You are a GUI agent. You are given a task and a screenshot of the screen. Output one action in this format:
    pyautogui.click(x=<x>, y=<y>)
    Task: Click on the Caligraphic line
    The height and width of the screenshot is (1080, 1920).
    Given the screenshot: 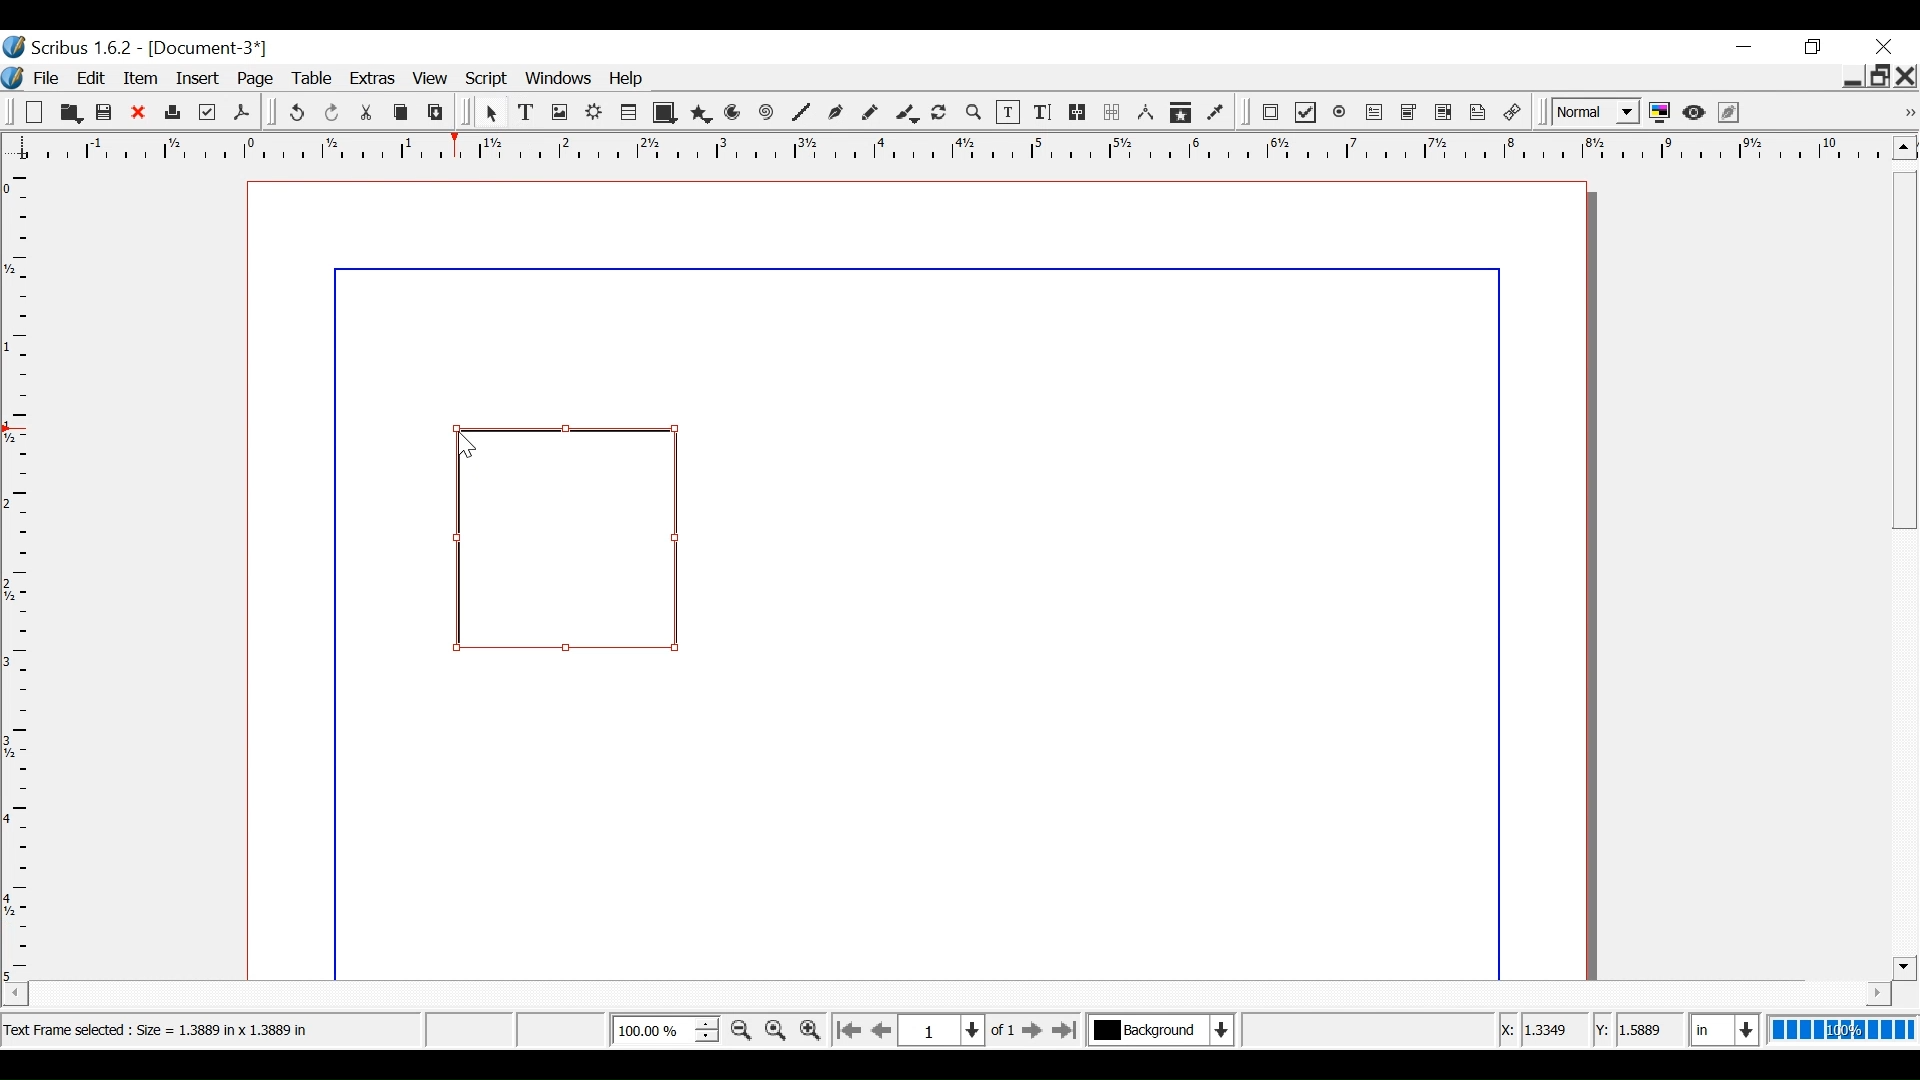 What is the action you would take?
    pyautogui.click(x=908, y=115)
    